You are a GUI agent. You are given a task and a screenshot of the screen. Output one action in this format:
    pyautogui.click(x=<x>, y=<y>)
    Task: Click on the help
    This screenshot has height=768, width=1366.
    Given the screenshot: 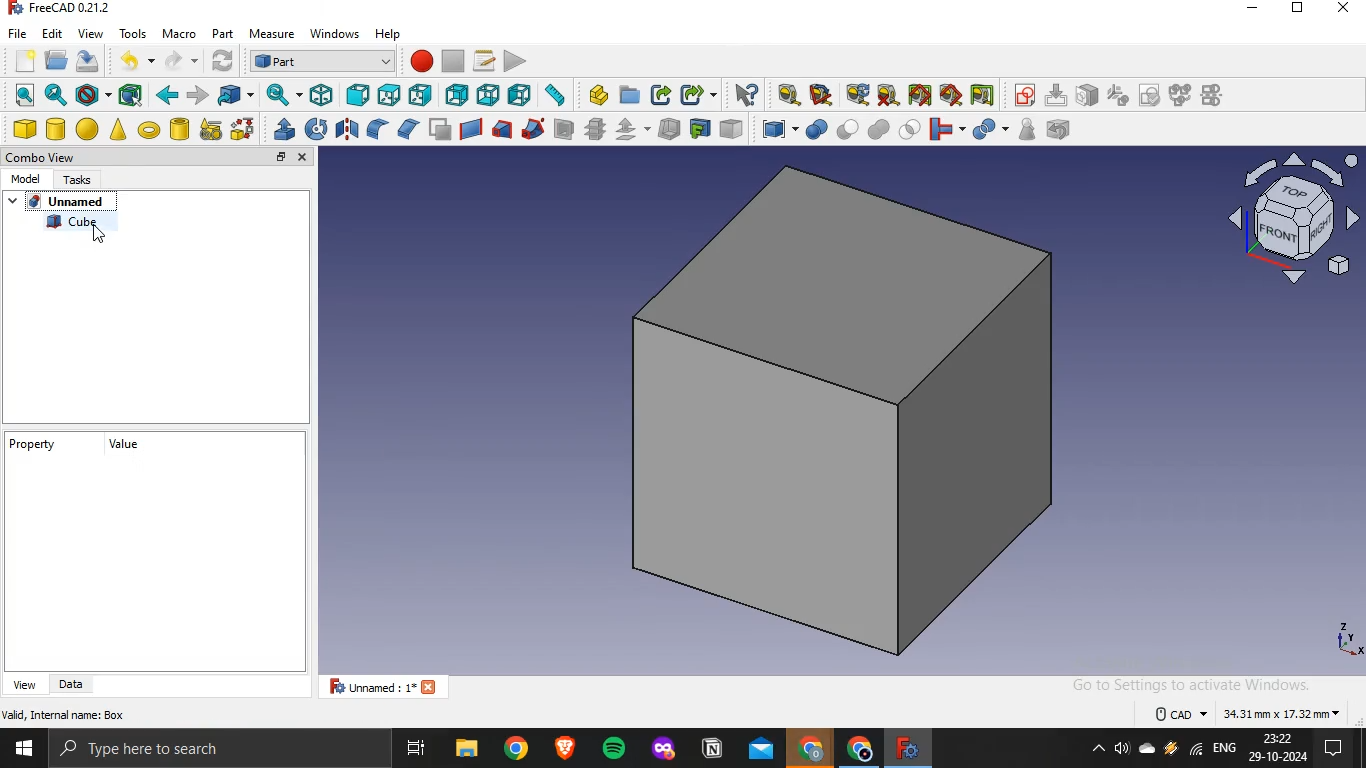 What is the action you would take?
    pyautogui.click(x=389, y=33)
    